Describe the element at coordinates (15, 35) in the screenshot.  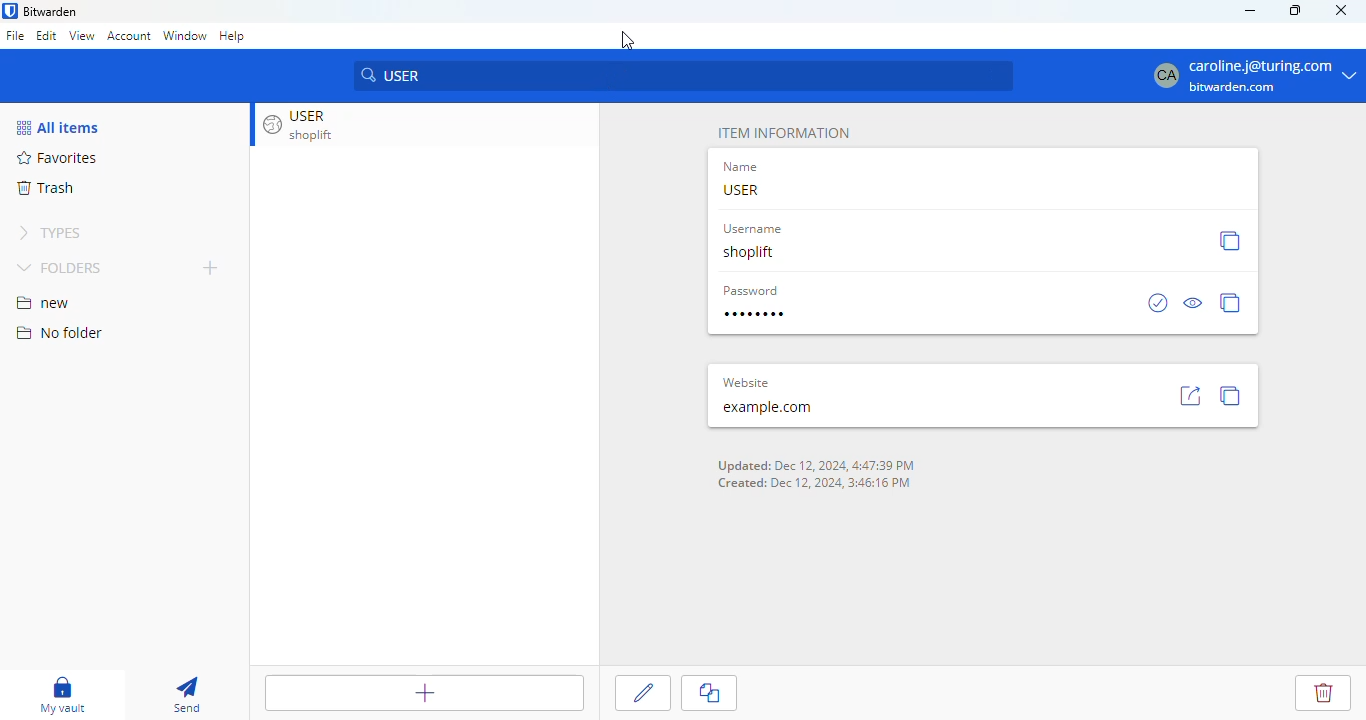
I see `file` at that location.